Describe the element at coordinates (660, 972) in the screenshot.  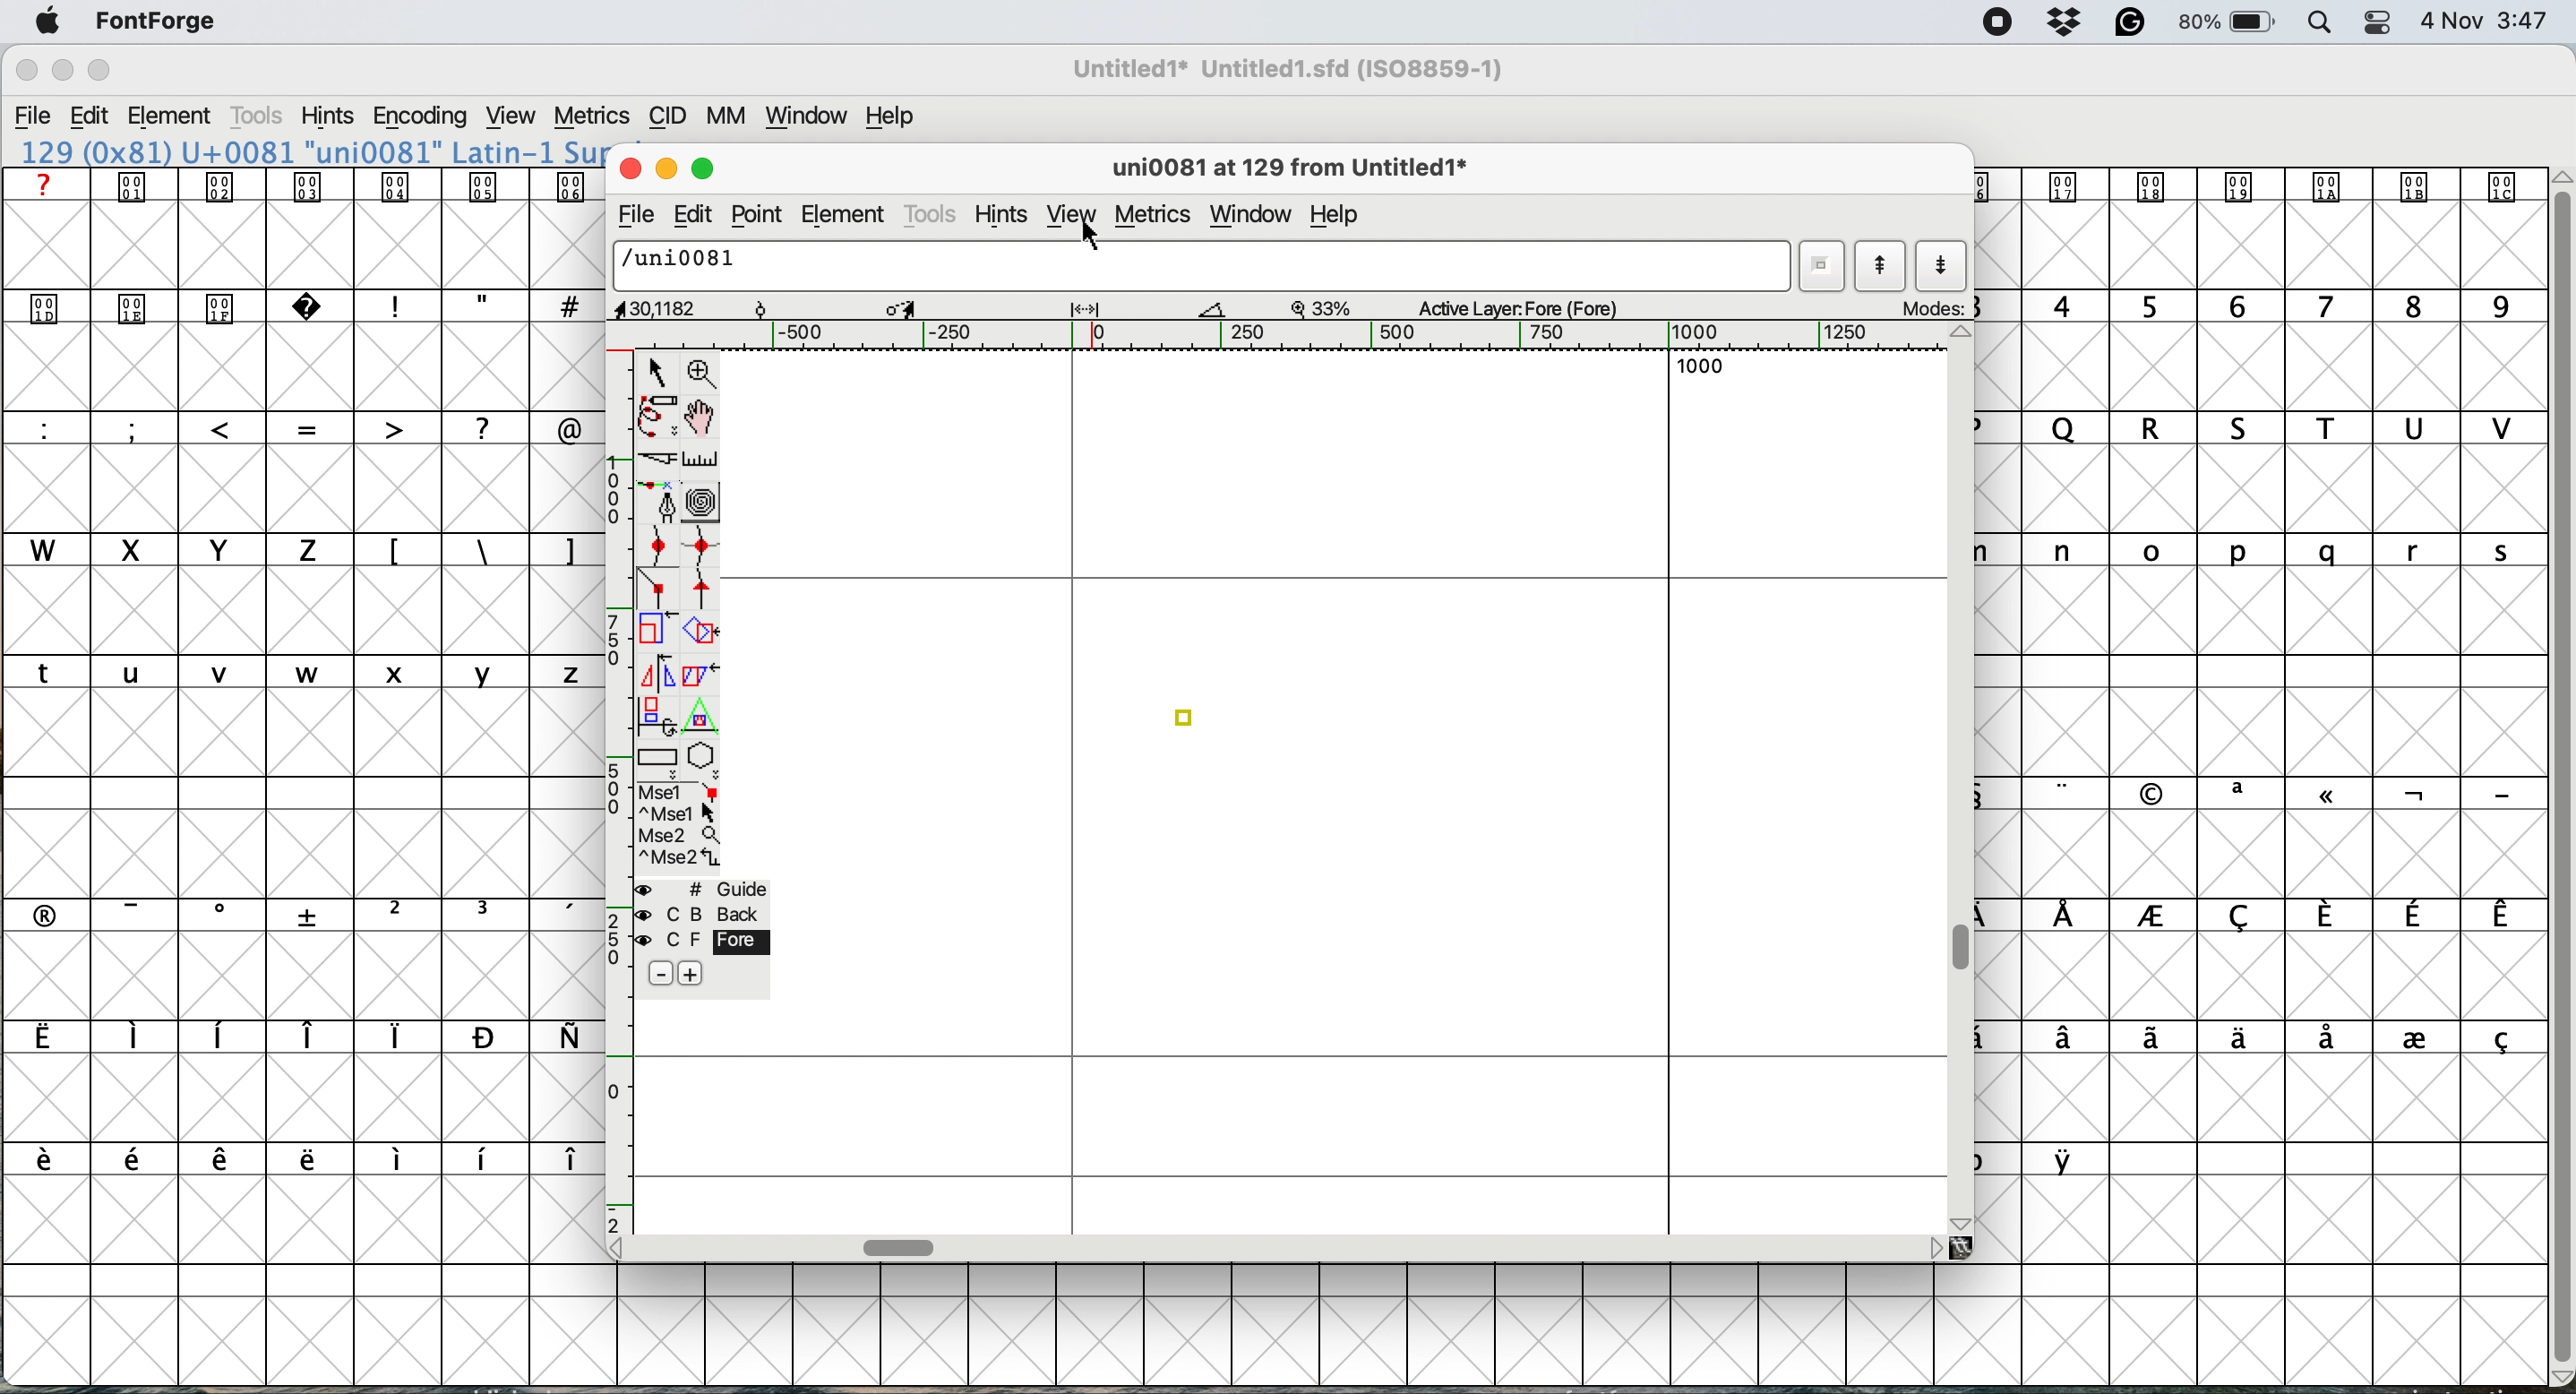
I see `Minus` at that location.